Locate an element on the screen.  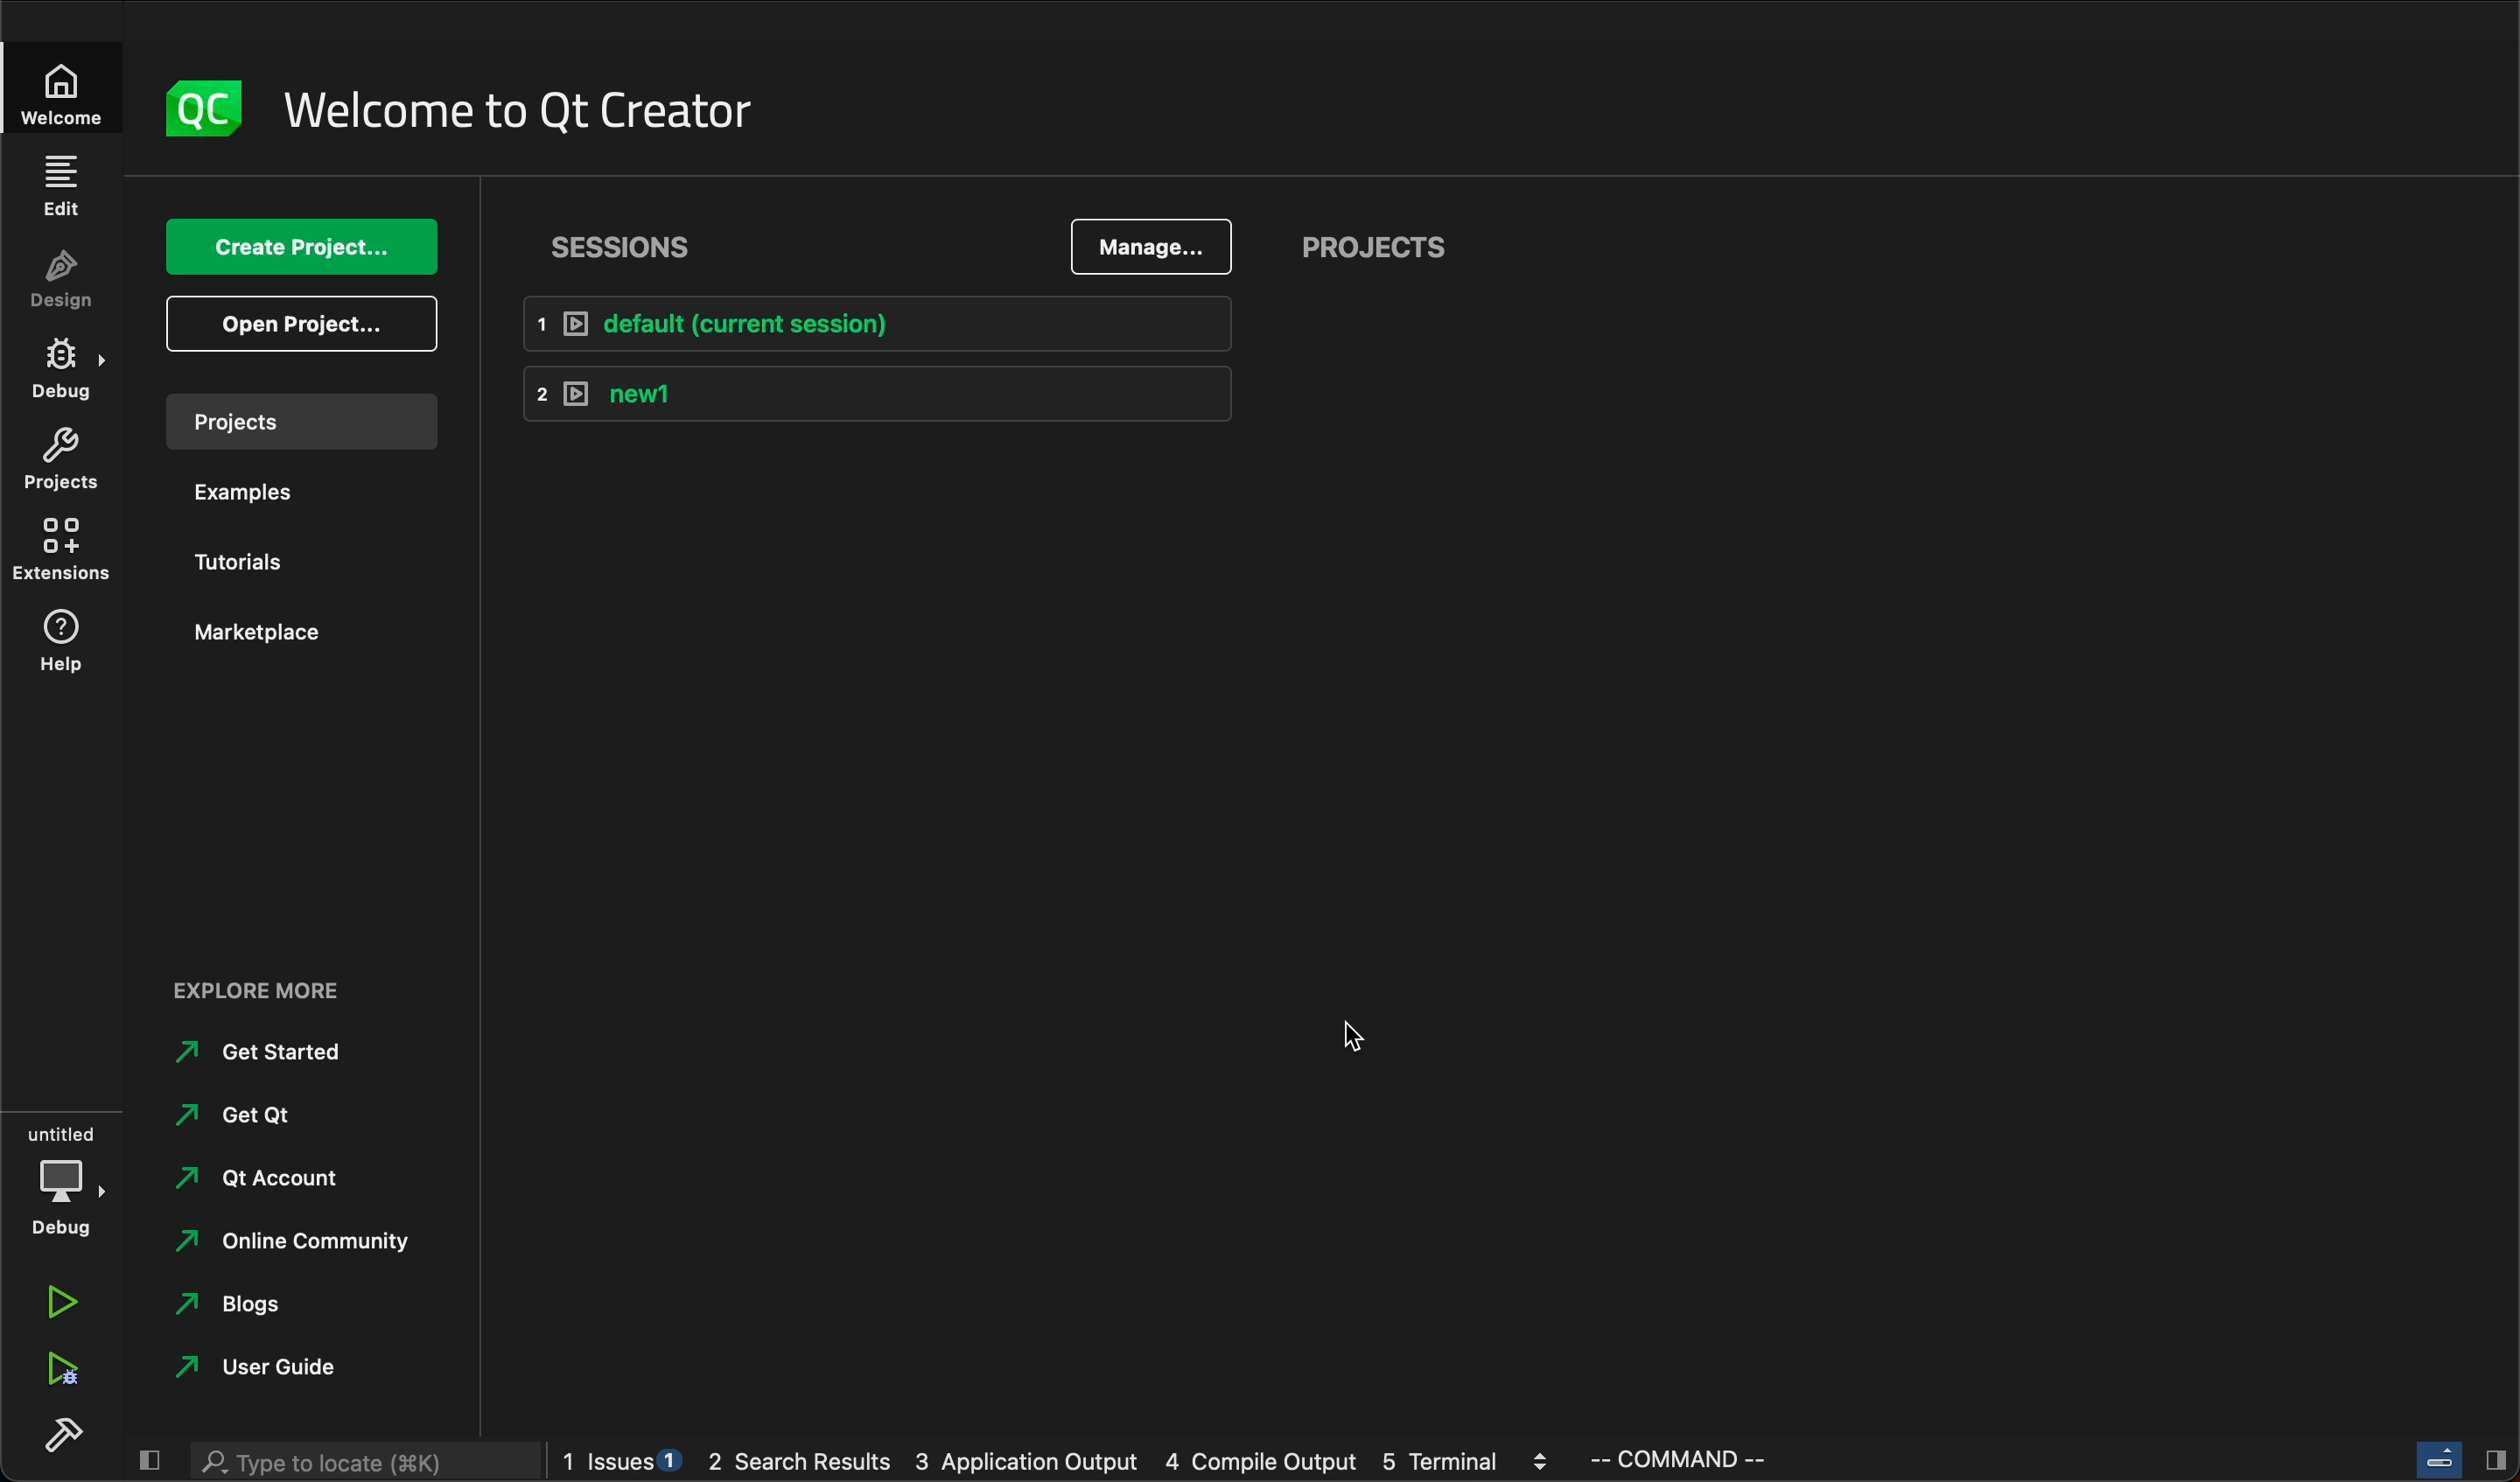
cursor is located at coordinates (1368, 1044).